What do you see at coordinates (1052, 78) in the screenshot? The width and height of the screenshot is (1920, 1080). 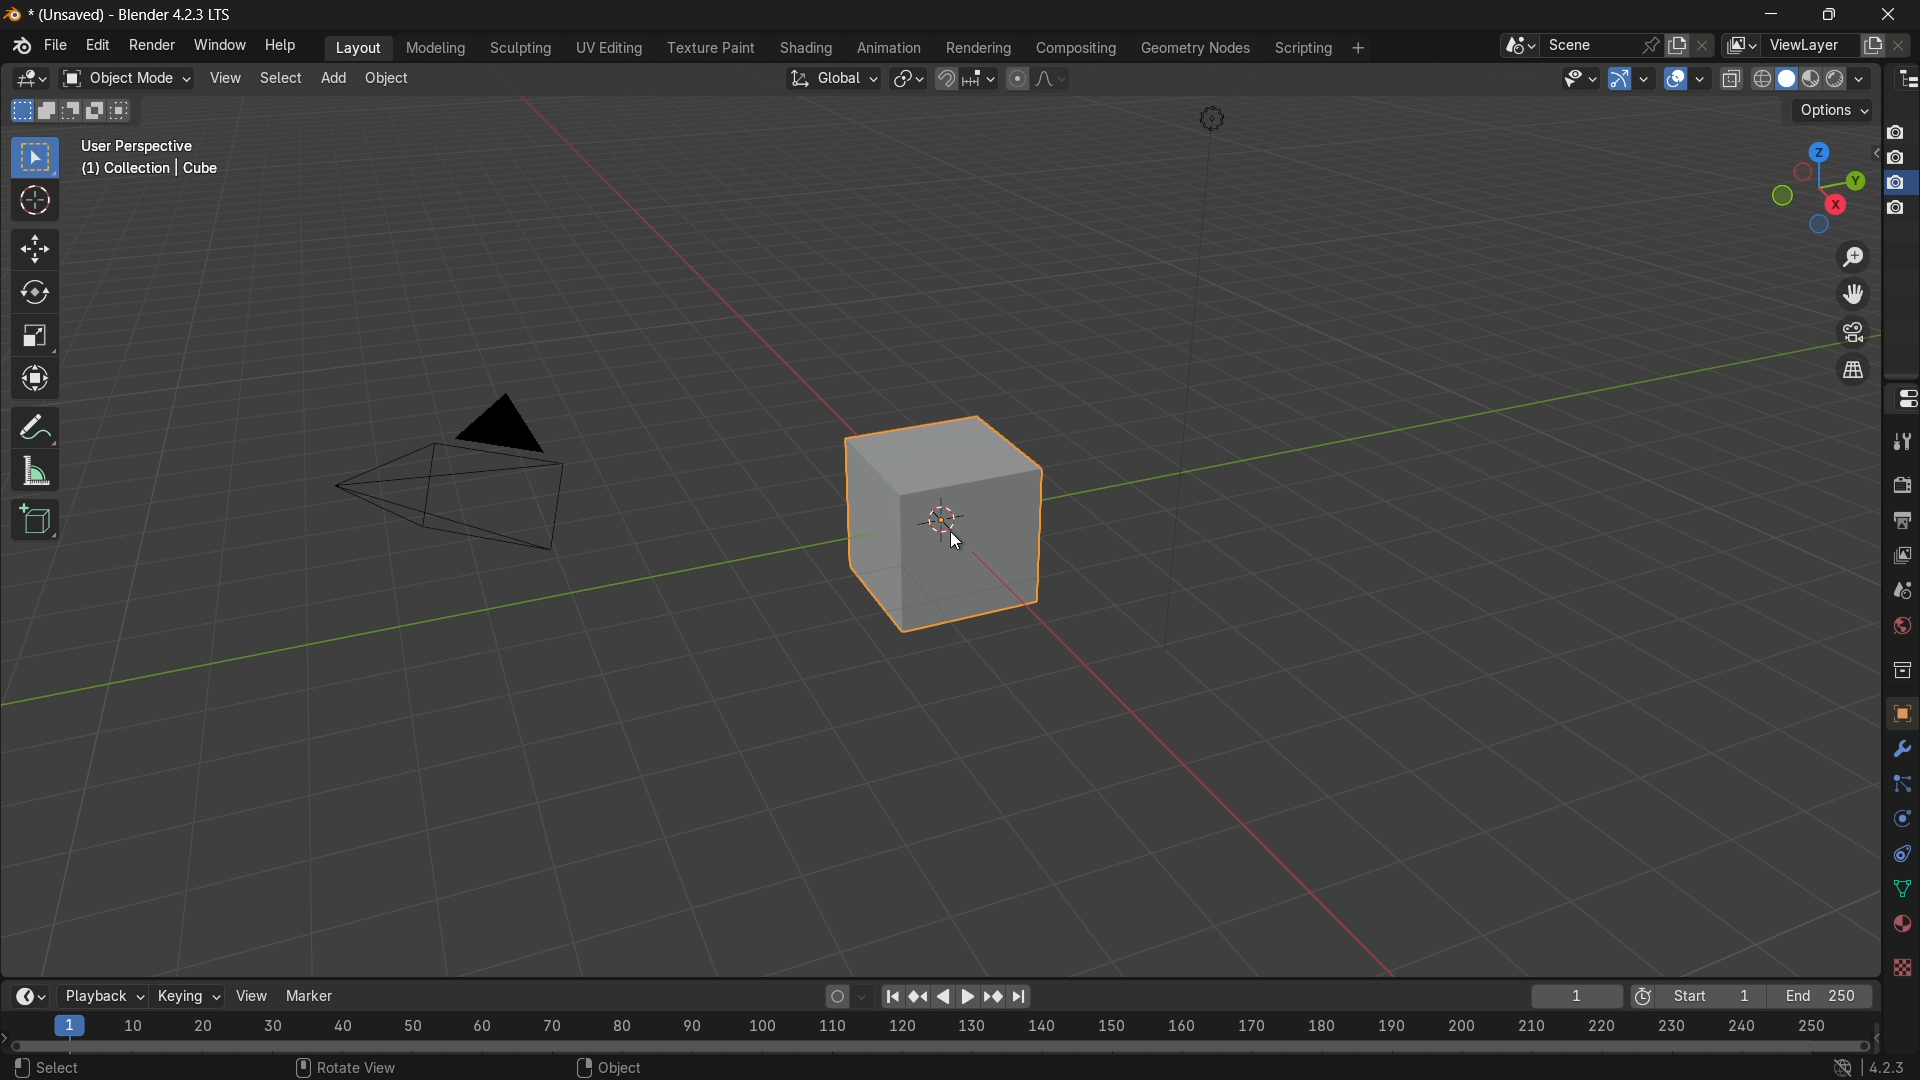 I see `propotional editing fall off` at bounding box center [1052, 78].